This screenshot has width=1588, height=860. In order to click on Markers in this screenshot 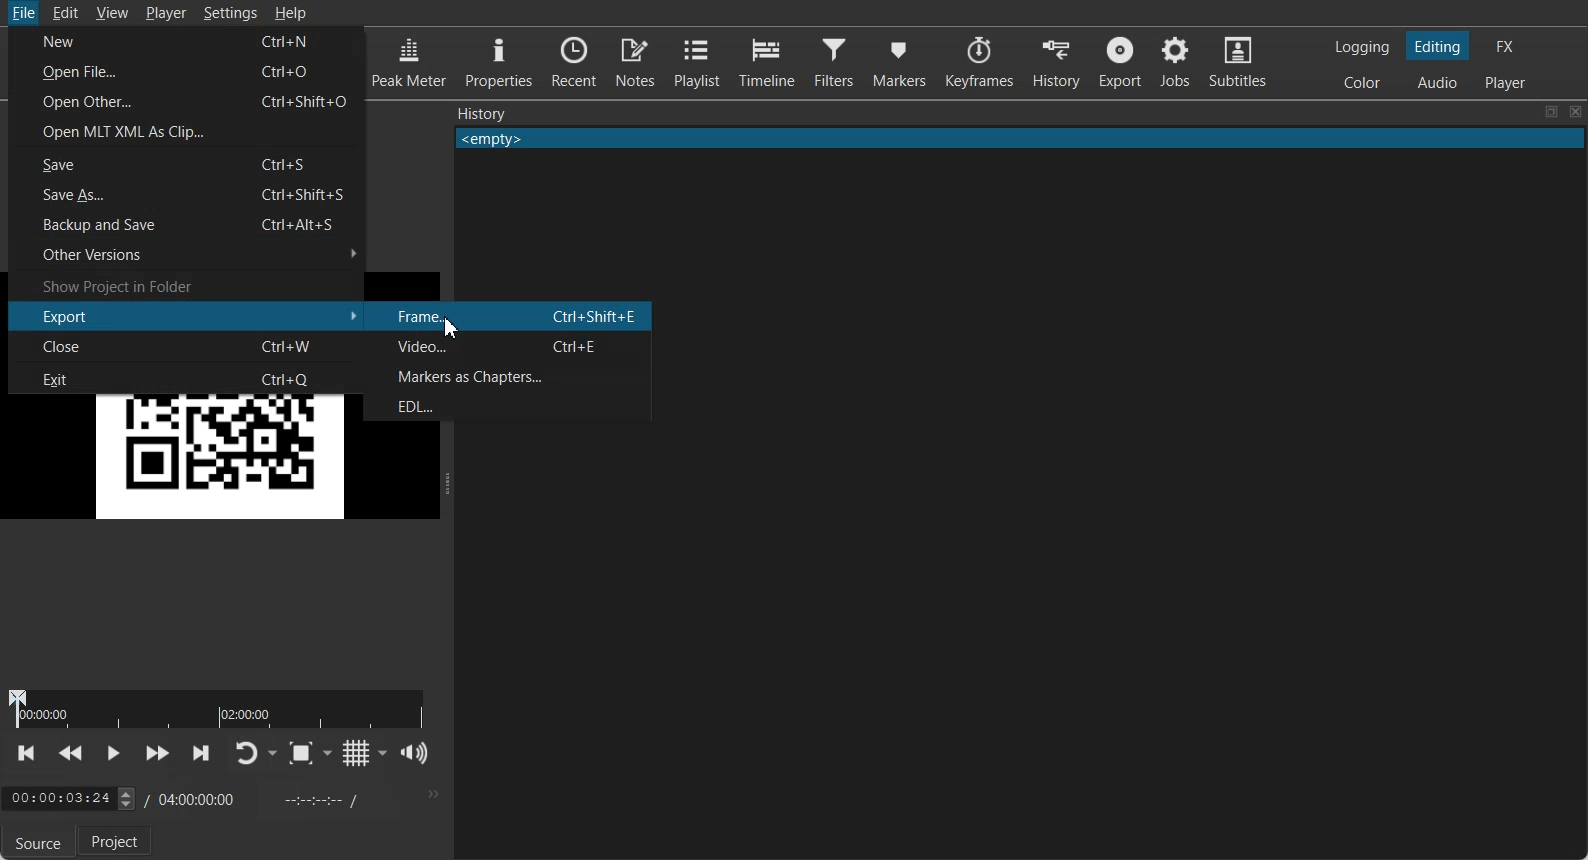, I will do `click(900, 61)`.